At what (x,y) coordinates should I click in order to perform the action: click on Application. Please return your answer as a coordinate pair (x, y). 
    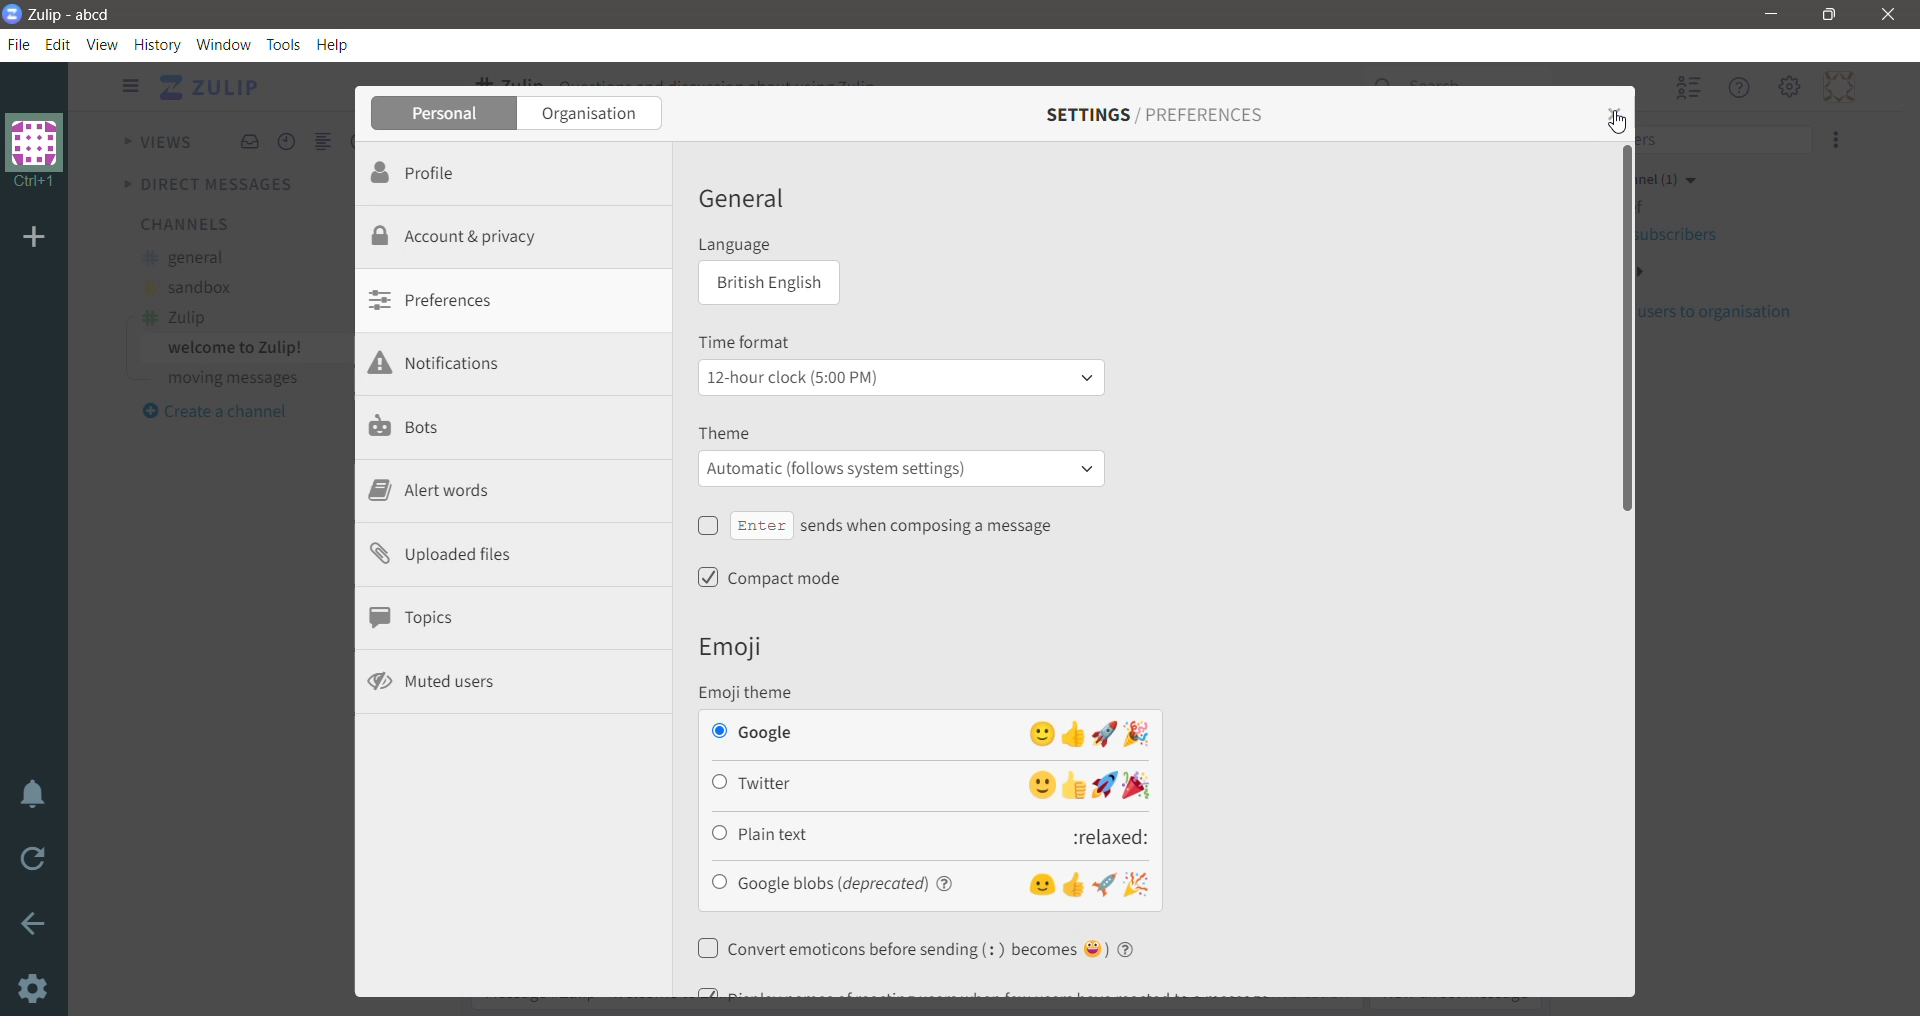
    Looking at the image, I should click on (212, 89).